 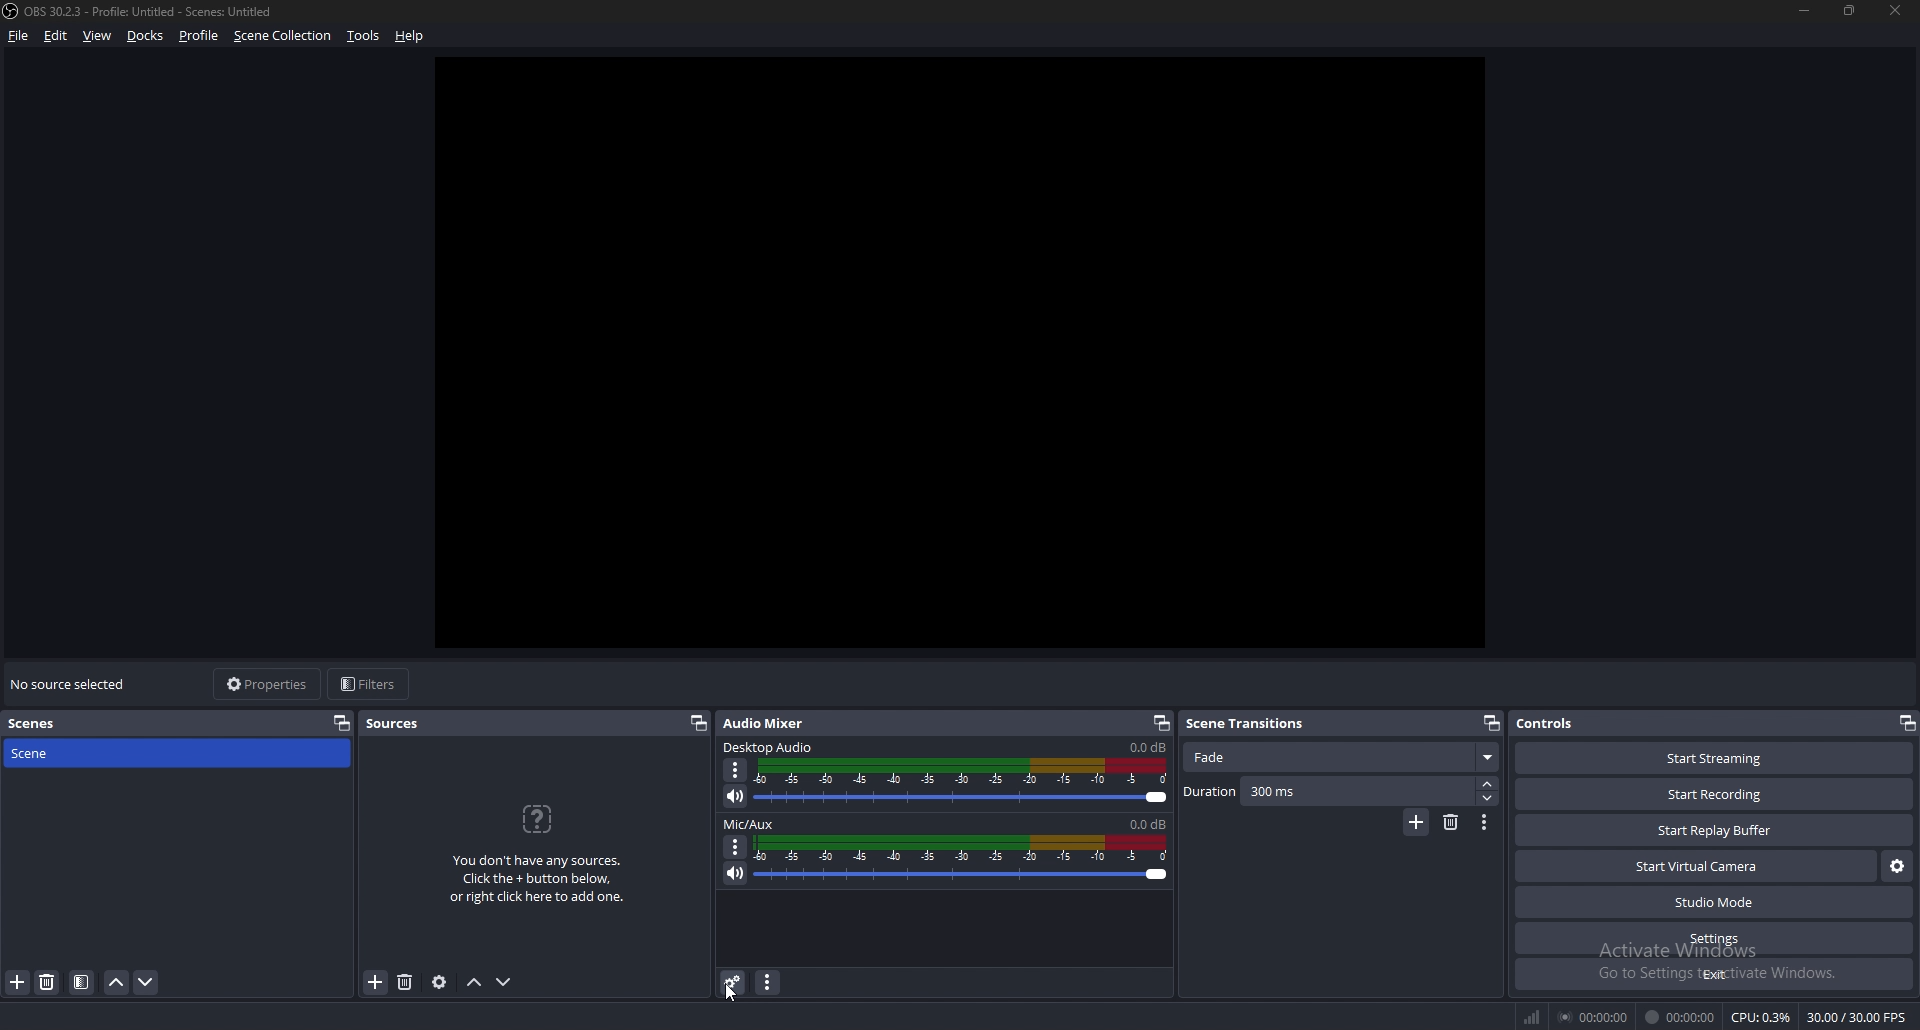 What do you see at coordinates (406, 981) in the screenshot?
I see `remove source` at bounding box center [406, 981].